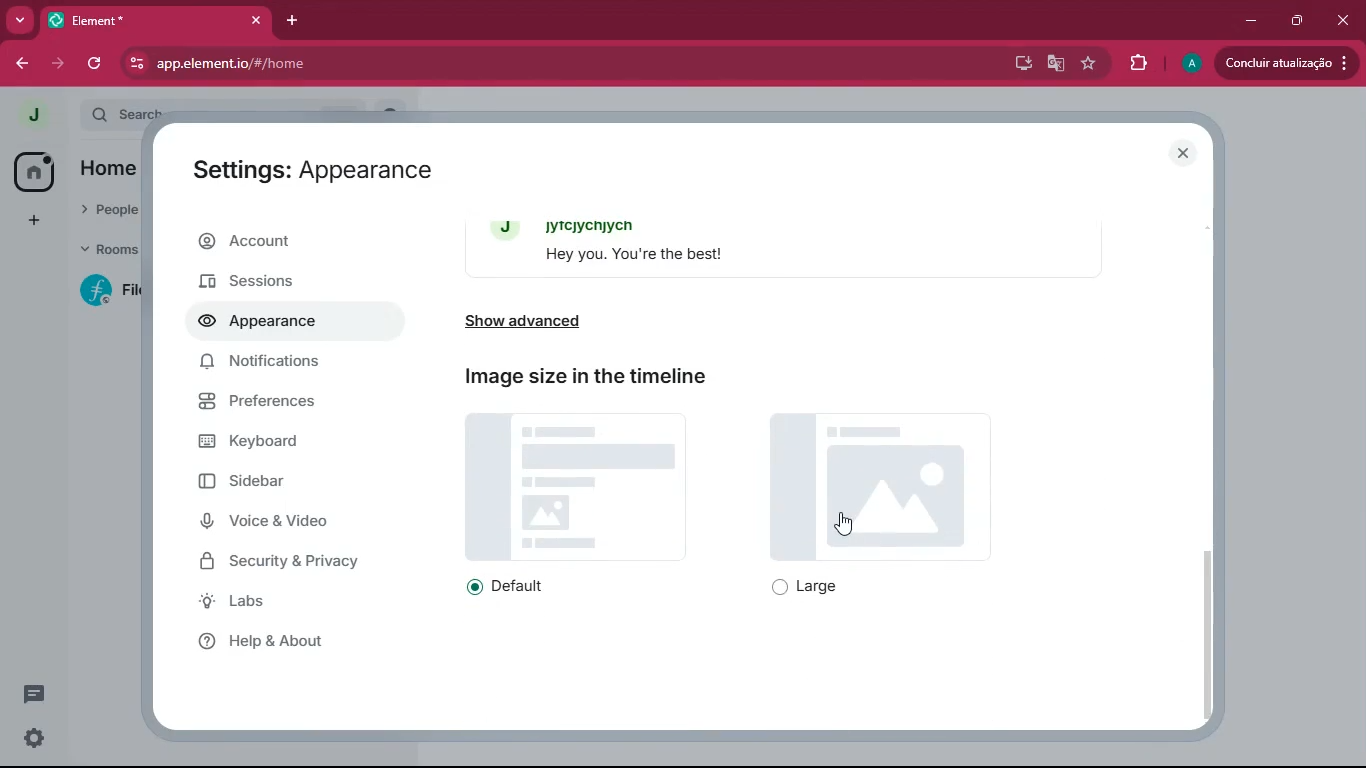 The width and height of the screenshot is (1366, 768). What do you see at coordinates (281, 605) in the screenshot?
I see `labs` at bounding box center [281, 605].